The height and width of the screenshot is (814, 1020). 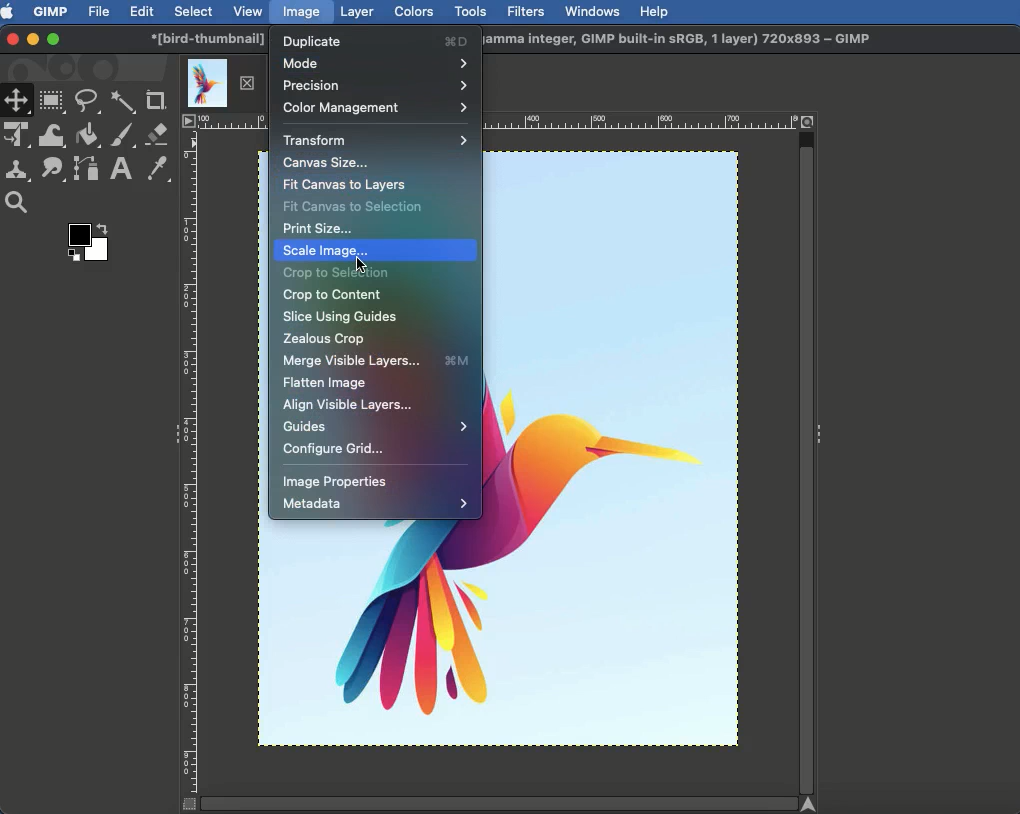 What do you see at coordinates (372, 41) in the screenshot?
I see `Duplicate` at bounding box center [372, 41].